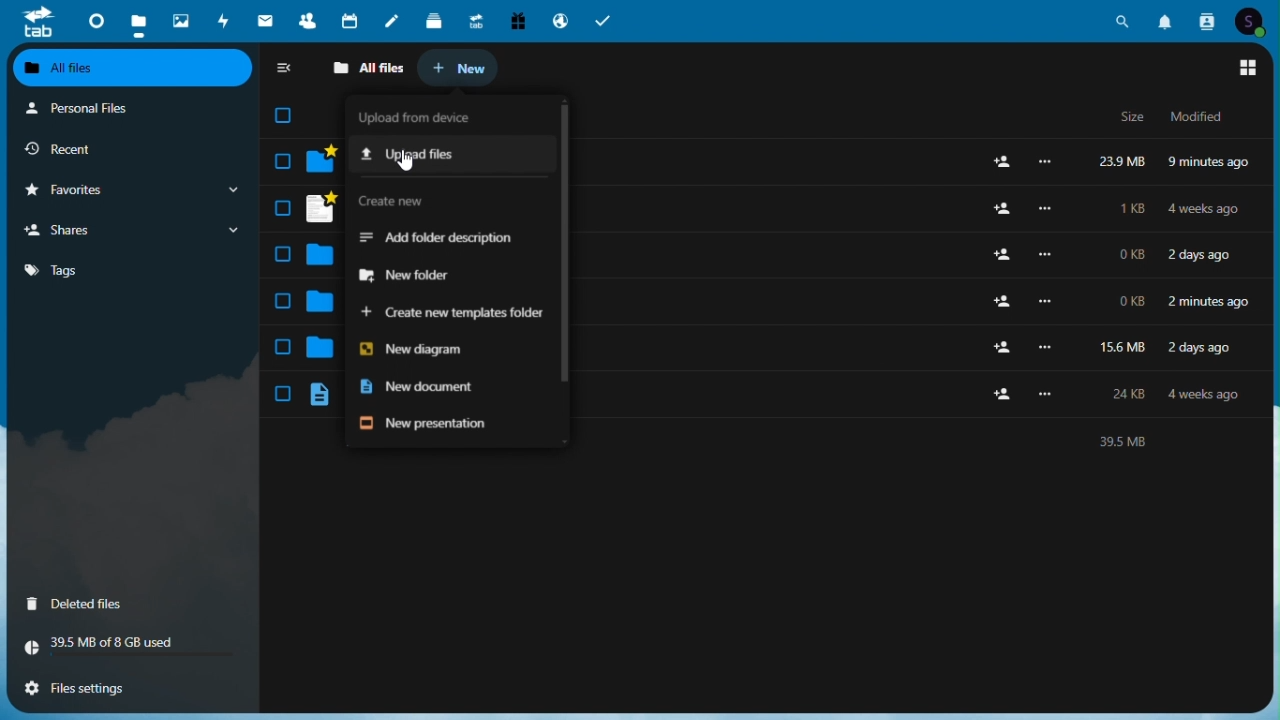 This screenshot has width=1280, height=720. What do you see at coordinates (450, 312) in the screenshot?
I see `Create new templates folder` at bounding box center [450, 312].